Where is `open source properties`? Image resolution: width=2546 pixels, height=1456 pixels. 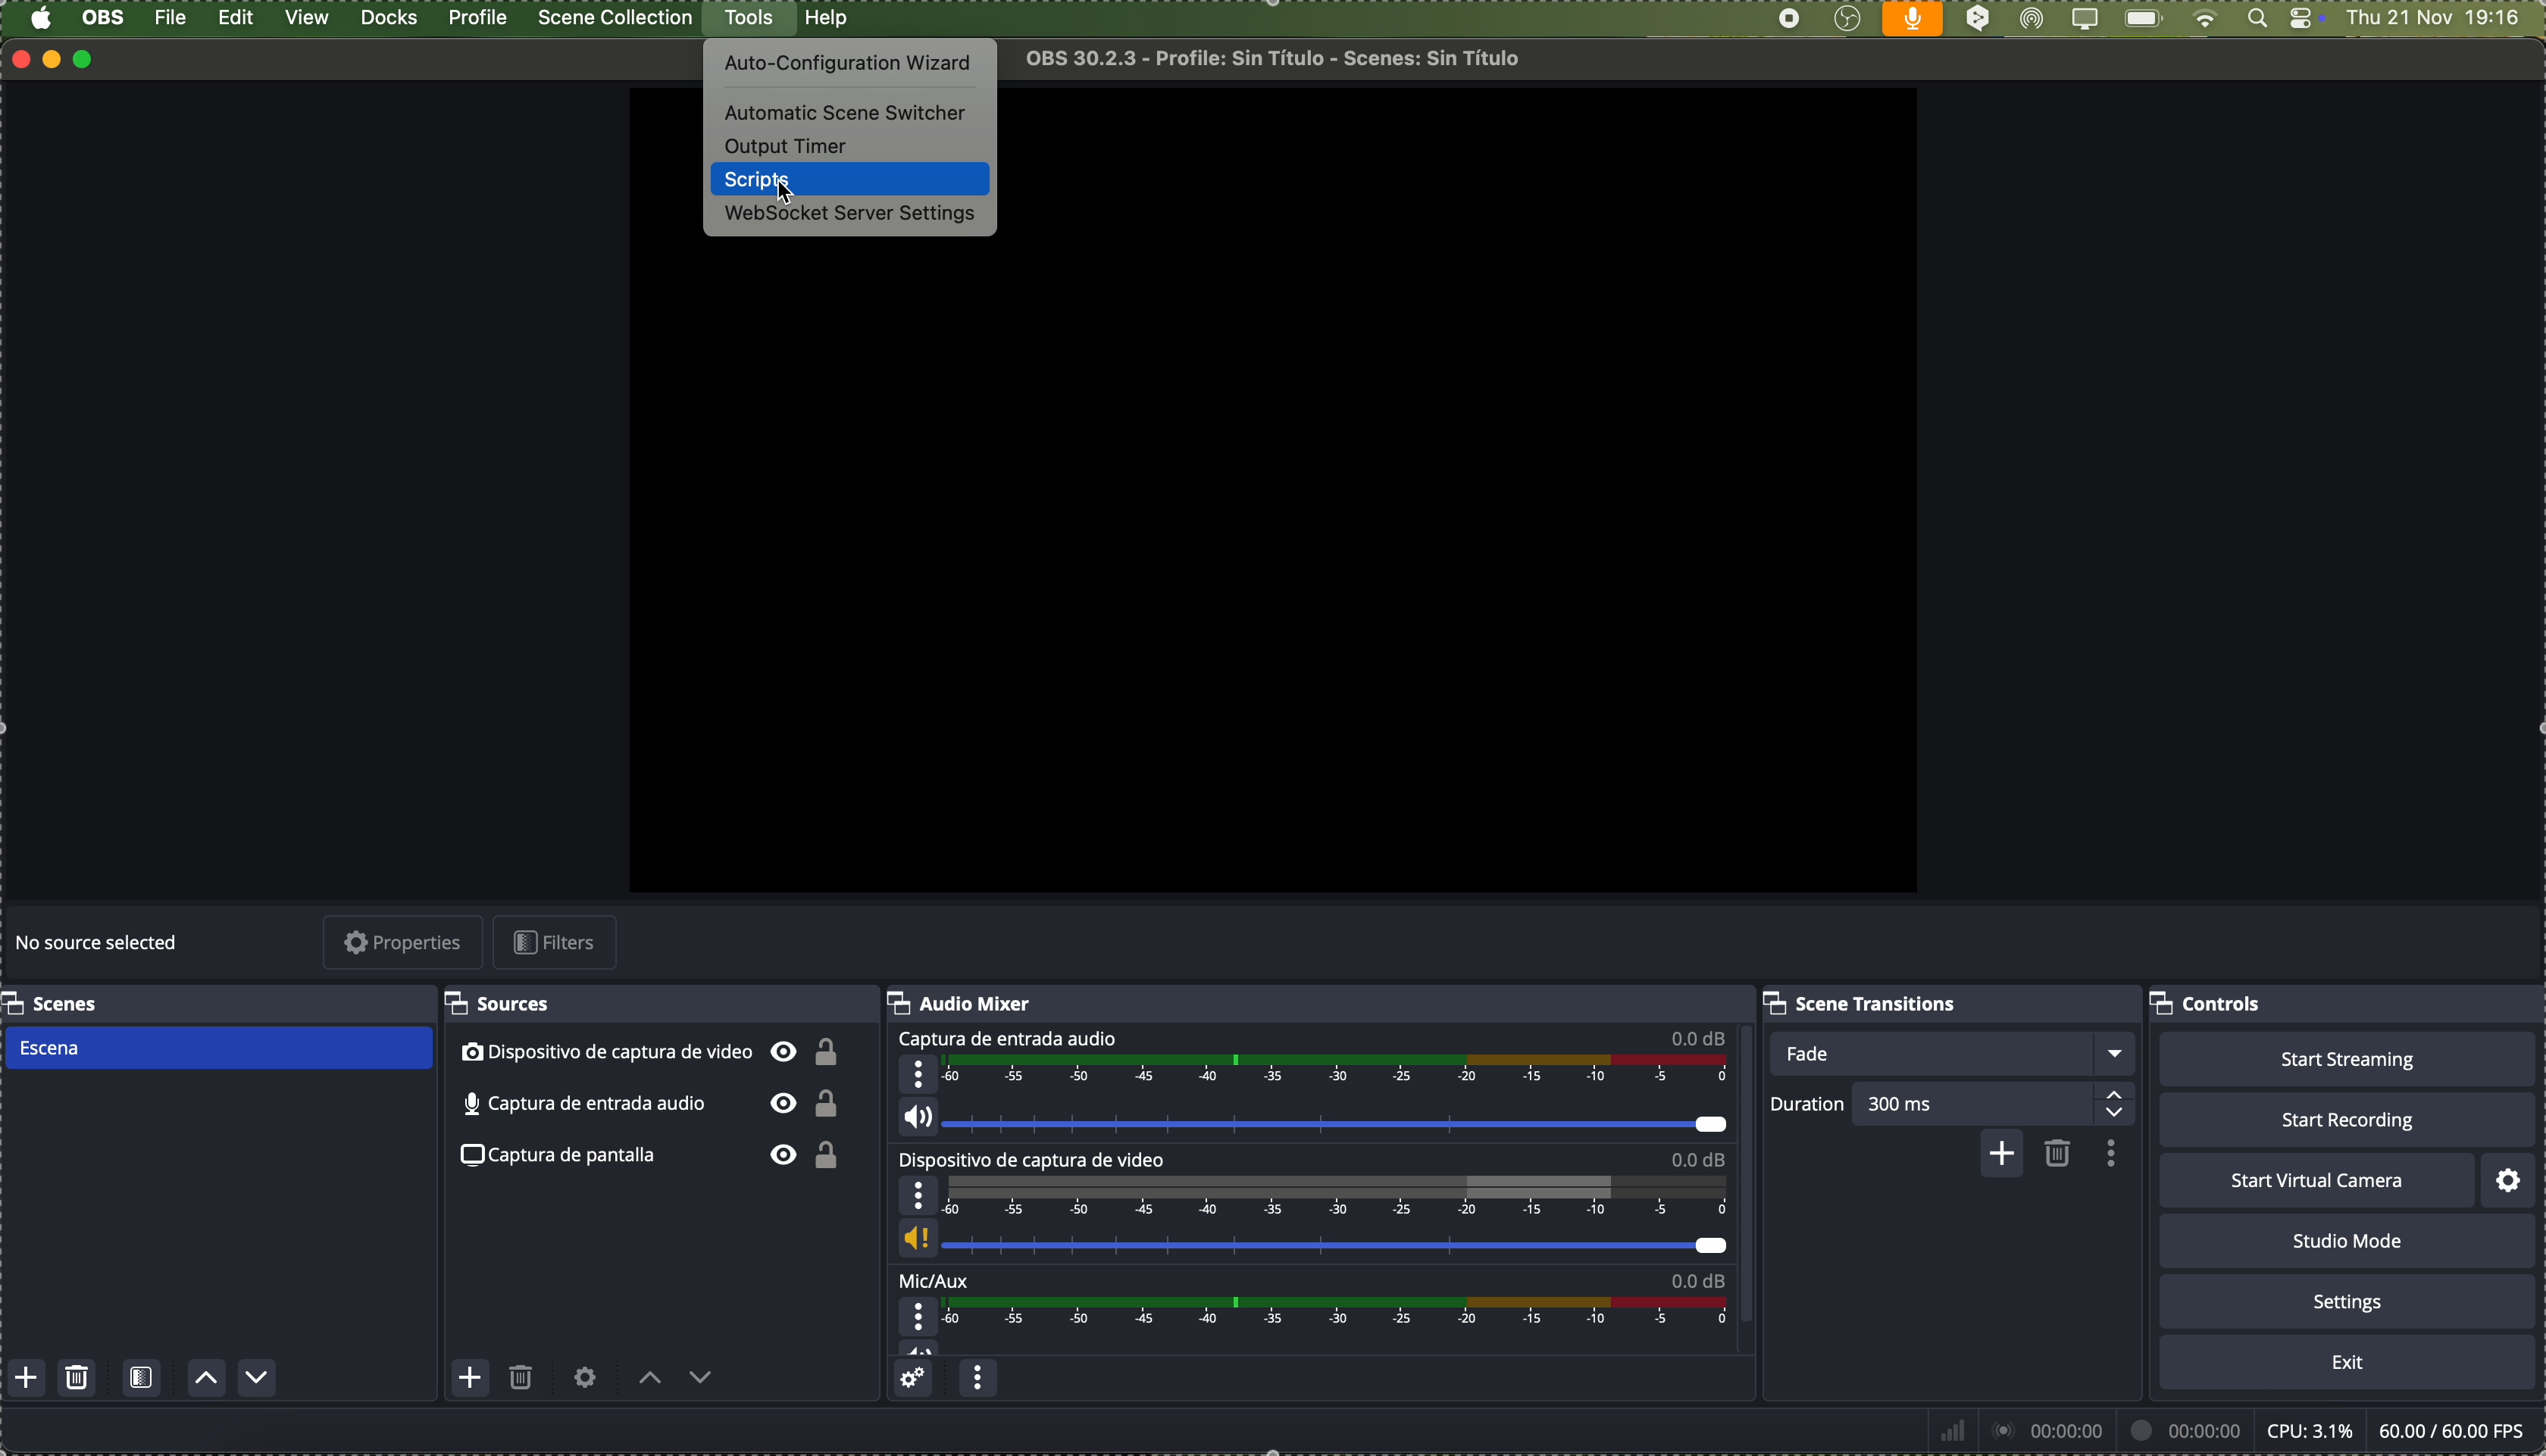 open source properties is located at coordinates (585, 1378).